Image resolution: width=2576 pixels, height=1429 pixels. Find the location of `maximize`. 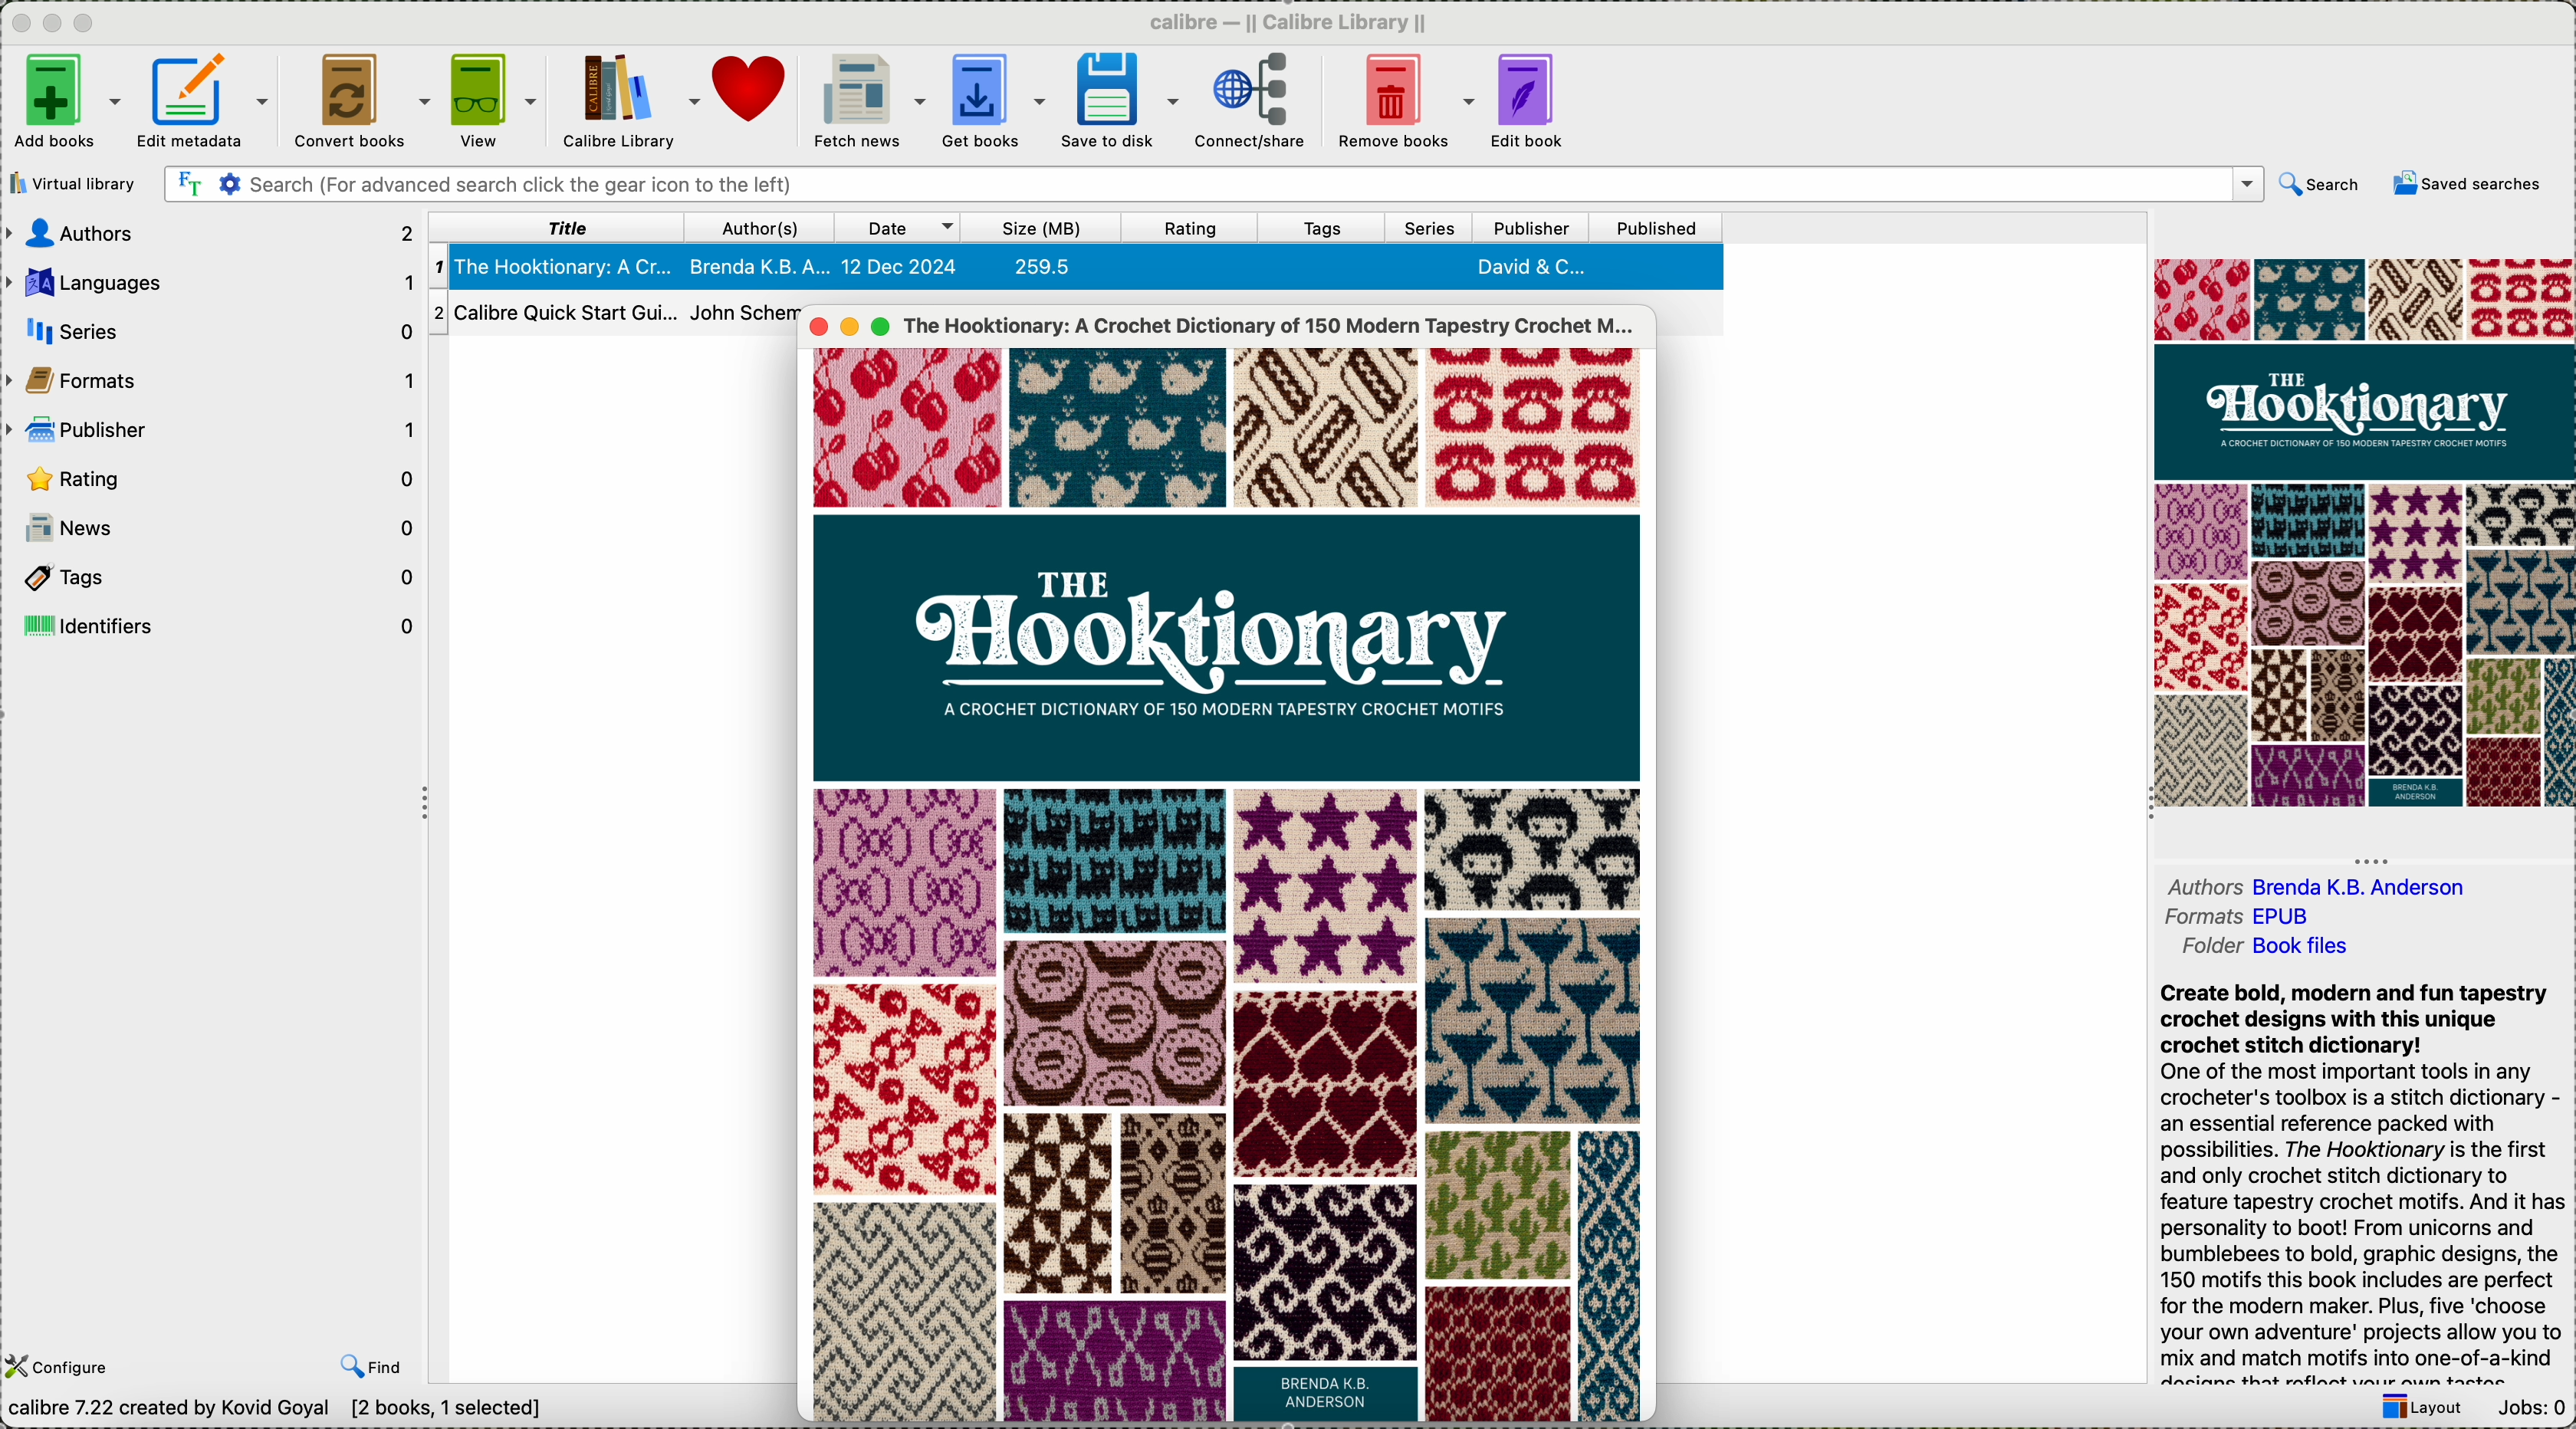

maximize is located at coordinates (887, 326).